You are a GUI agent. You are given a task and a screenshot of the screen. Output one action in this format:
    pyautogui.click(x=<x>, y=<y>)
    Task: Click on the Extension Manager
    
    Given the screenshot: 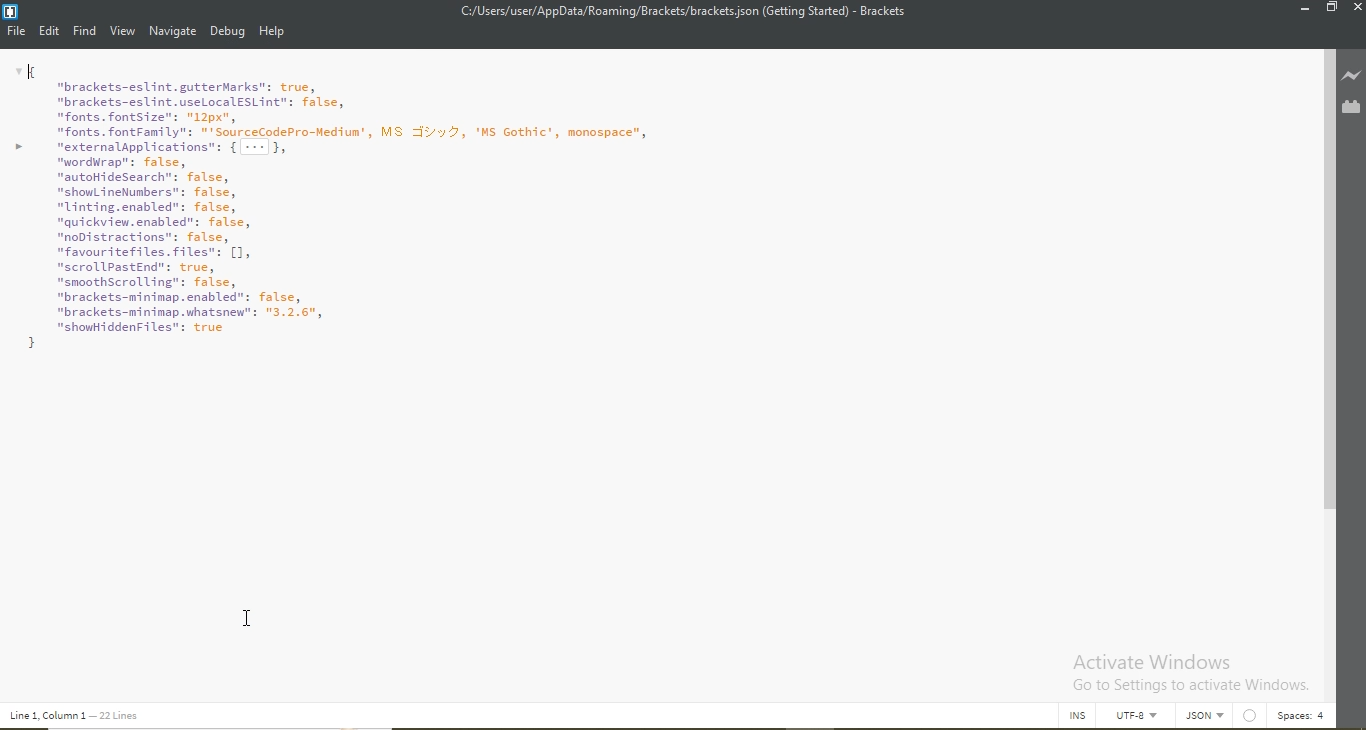 What is the action you would take?
    pyautogui.click(x=1351, y=108)
    